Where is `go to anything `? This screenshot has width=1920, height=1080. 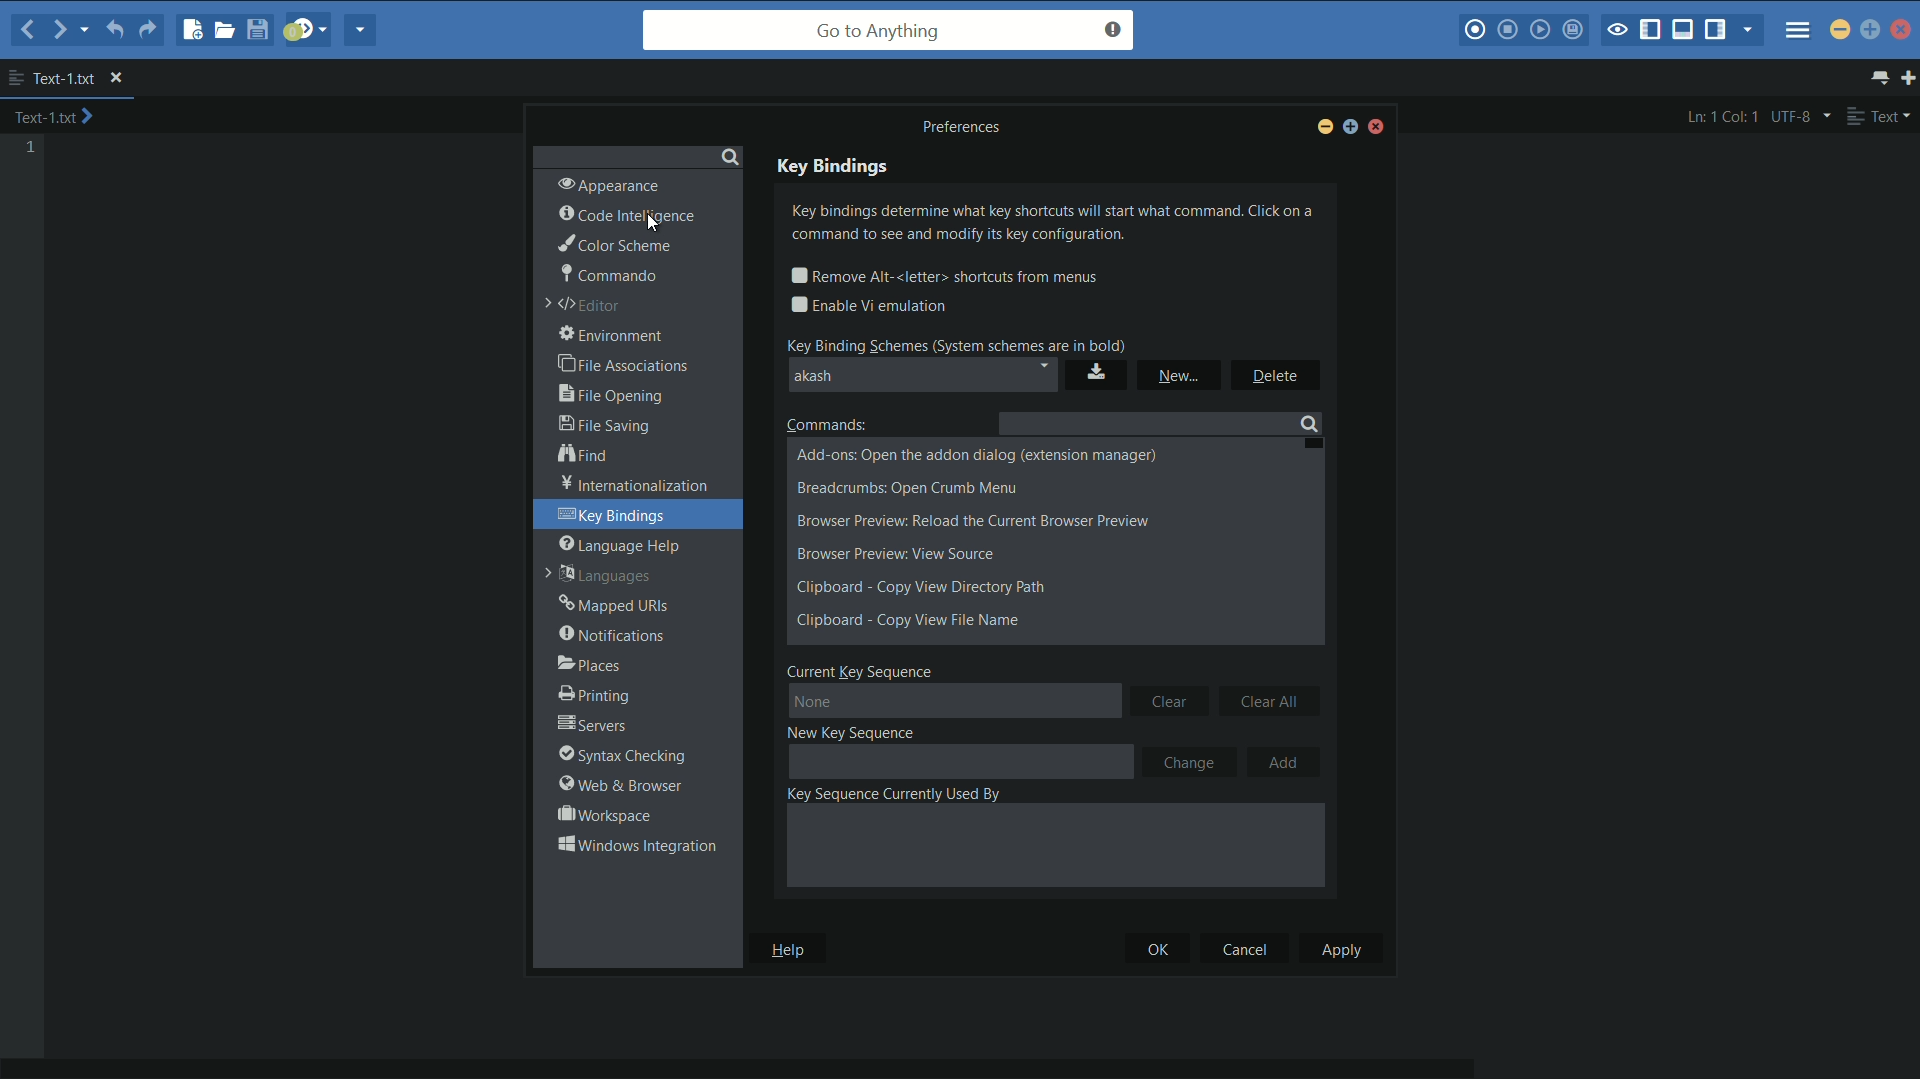
go to anything  is located at coordinates (889, 30).